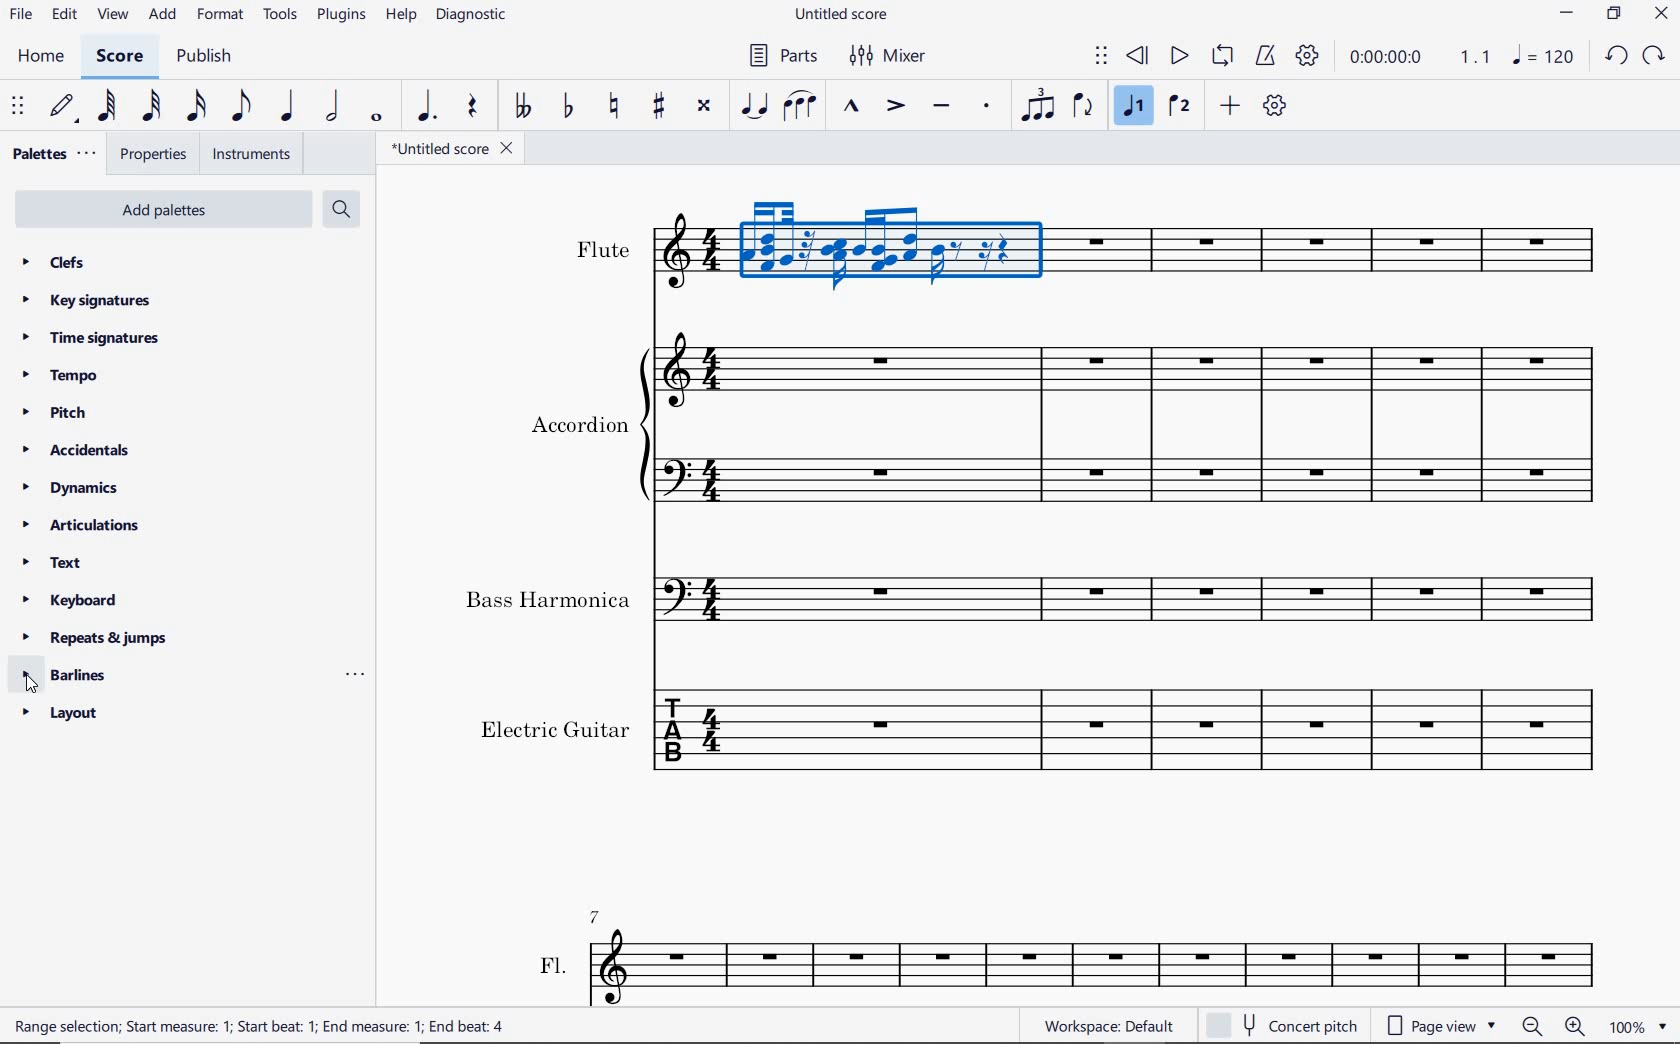 The image size is (1680, 1044). Describe the element at coordinates (661, 107) in the screenshot. I see `toggle sharp` at that location.